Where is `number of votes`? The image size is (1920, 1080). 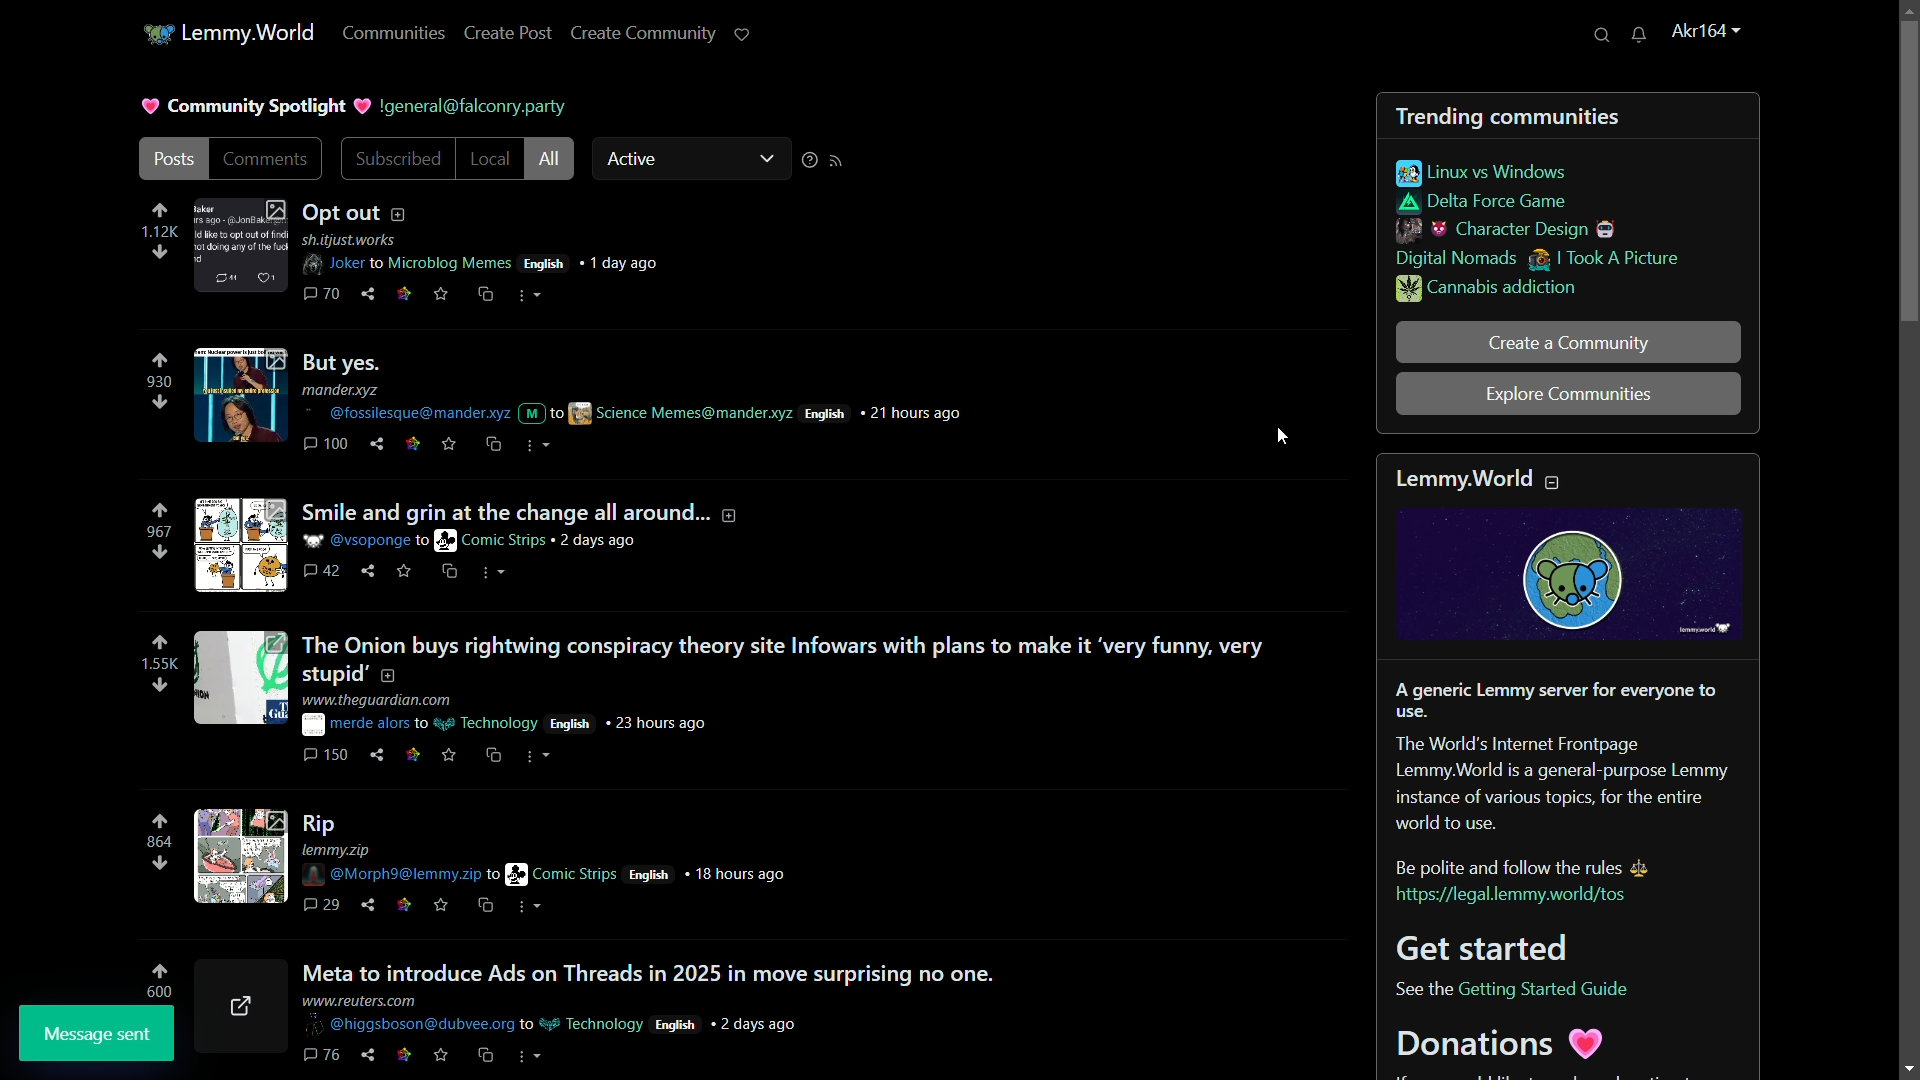
number of votes is located at coordinates (163, 378).